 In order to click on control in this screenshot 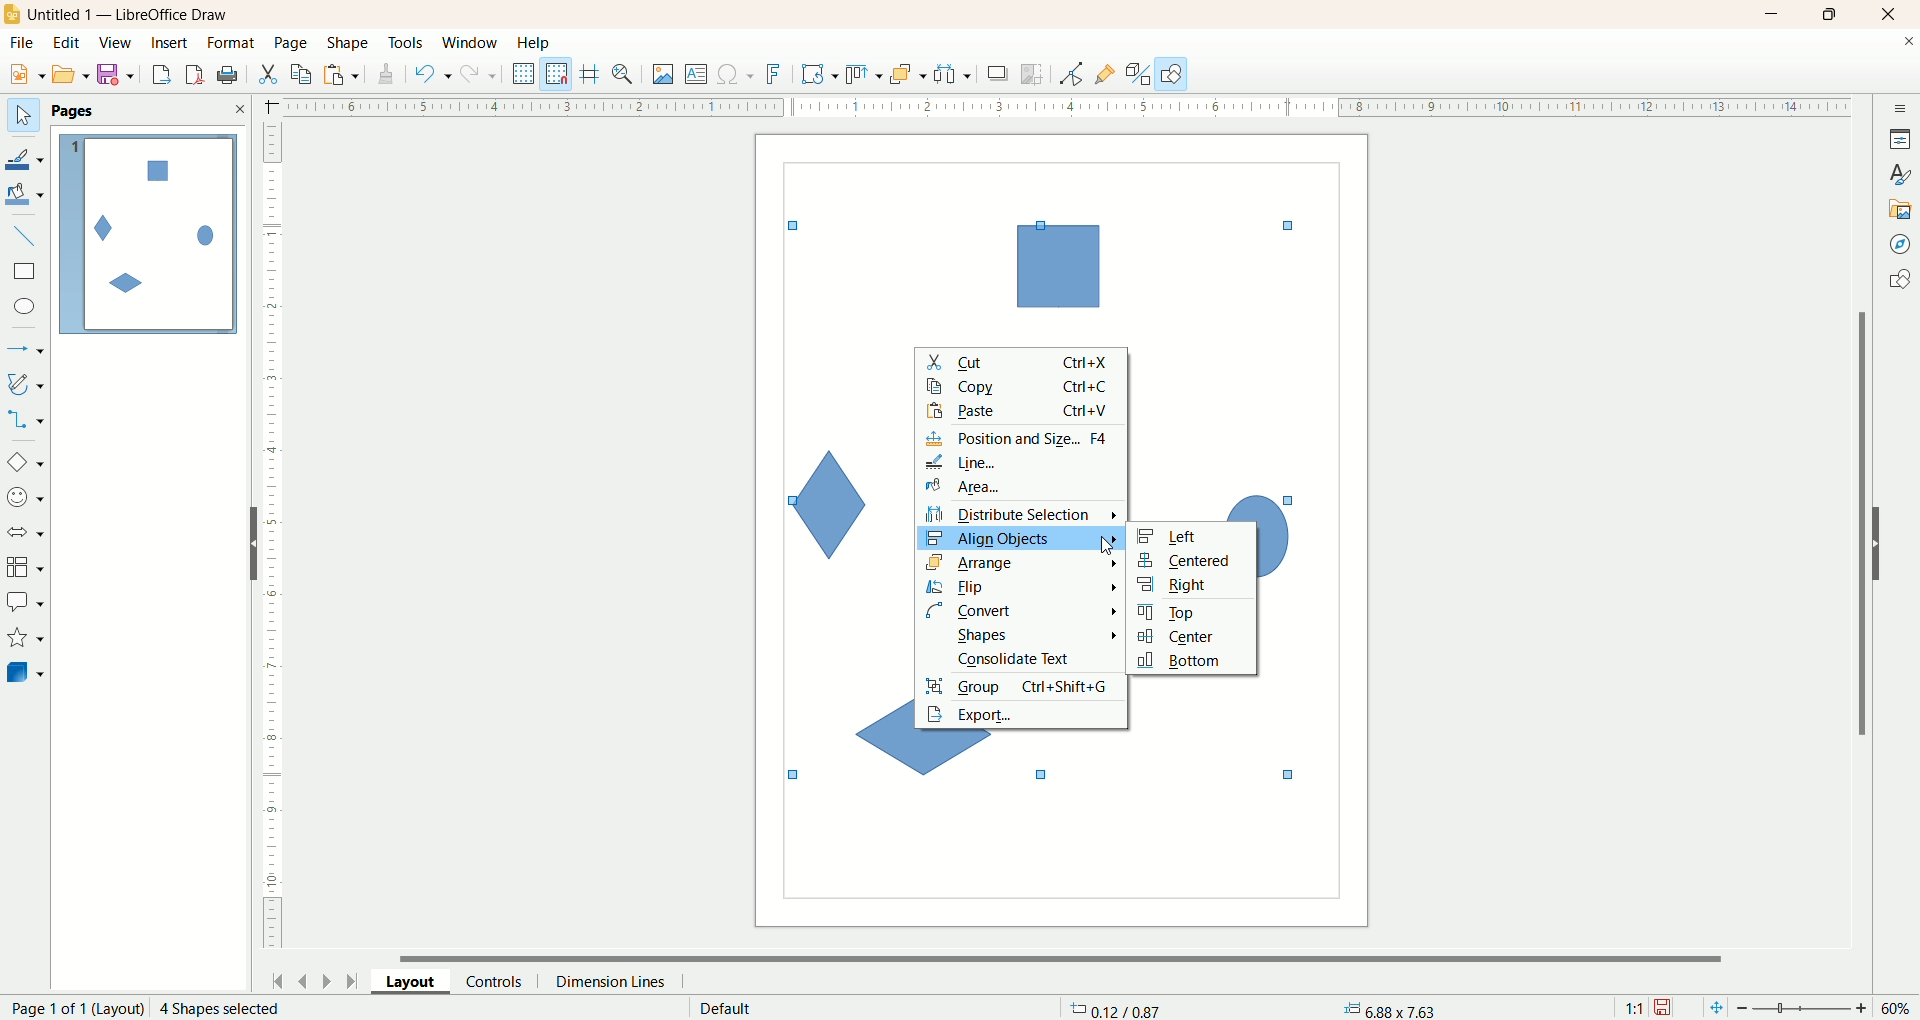, I will do `click(503, 981)`.